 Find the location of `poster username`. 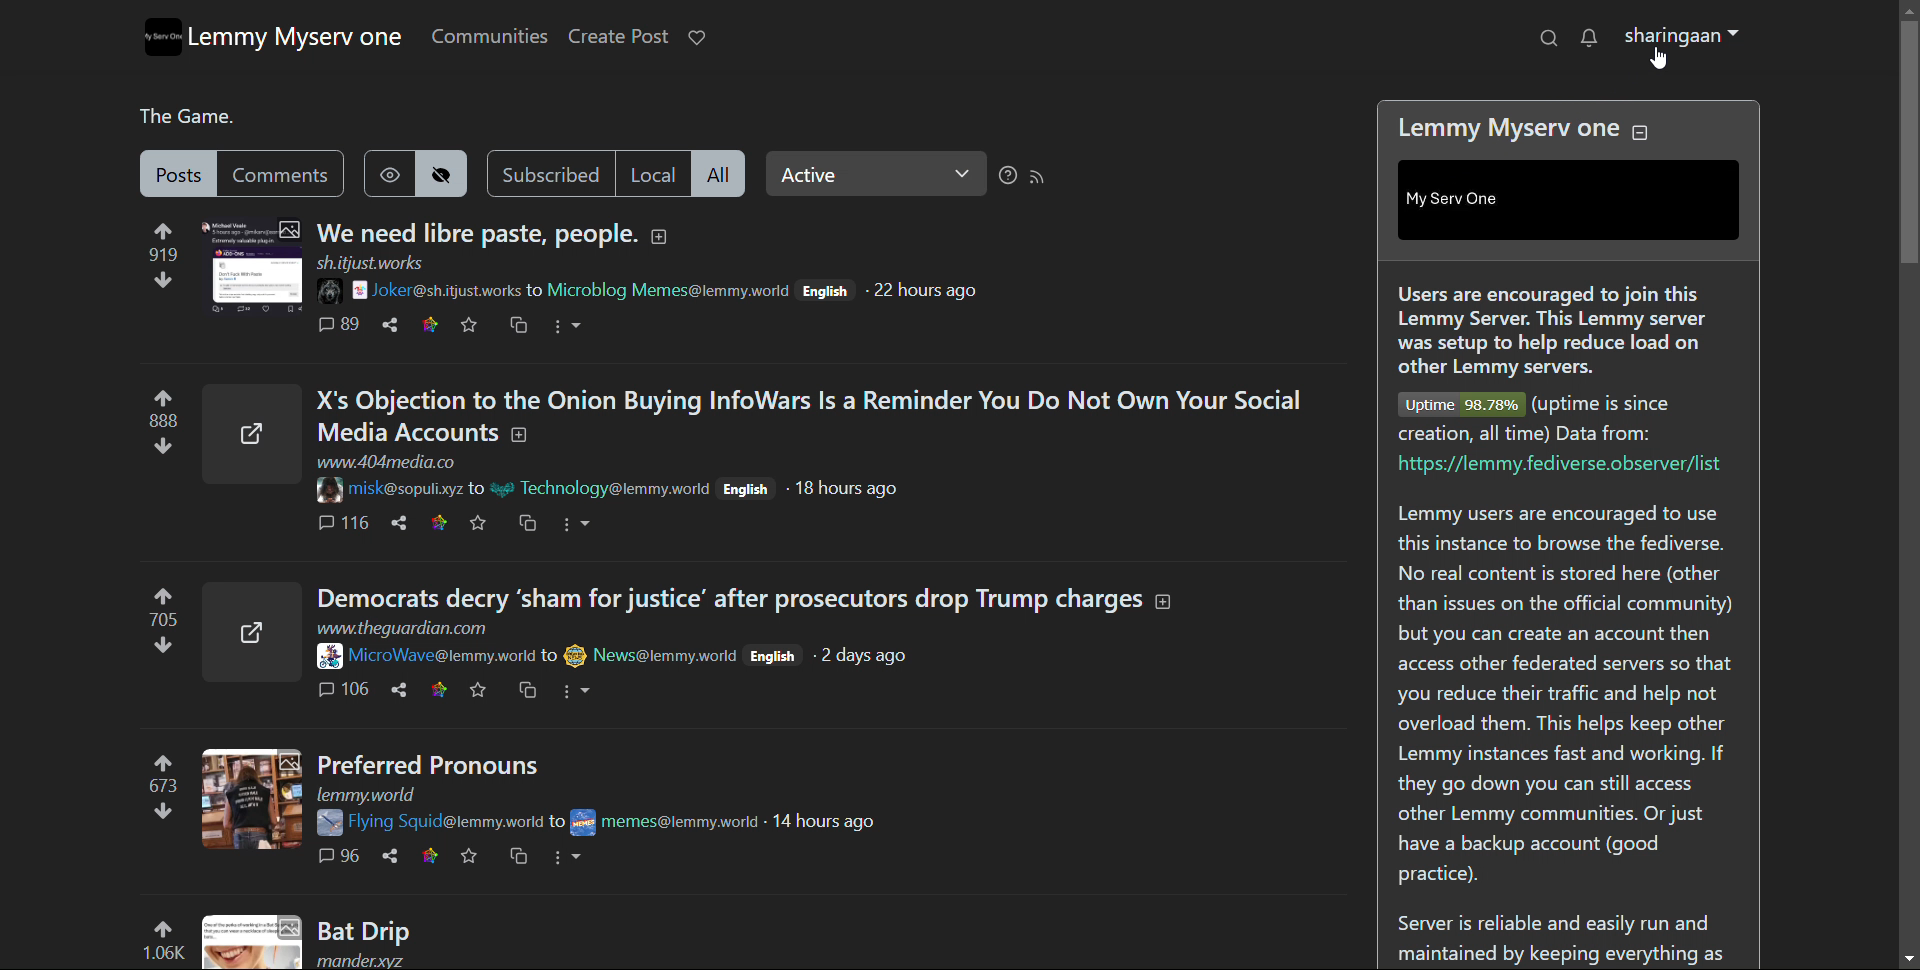

poster username is located at coordinates (447, 290).